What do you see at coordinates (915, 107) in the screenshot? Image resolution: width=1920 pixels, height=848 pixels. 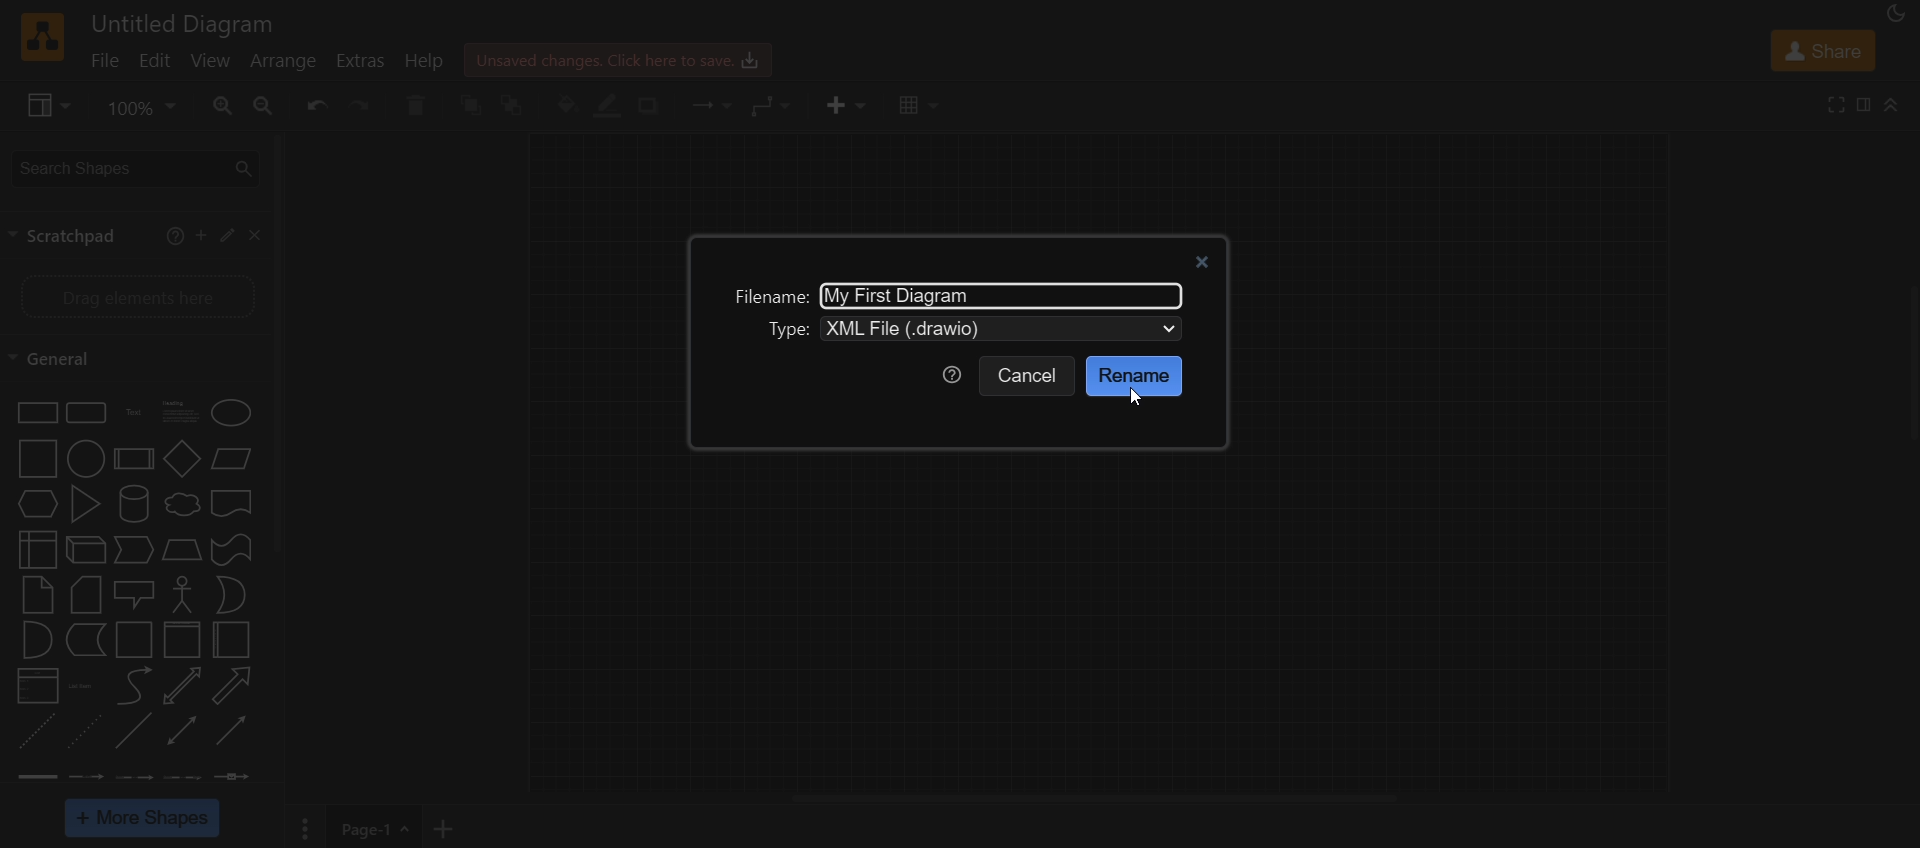 I see `table` at bounding box center [915, 107].